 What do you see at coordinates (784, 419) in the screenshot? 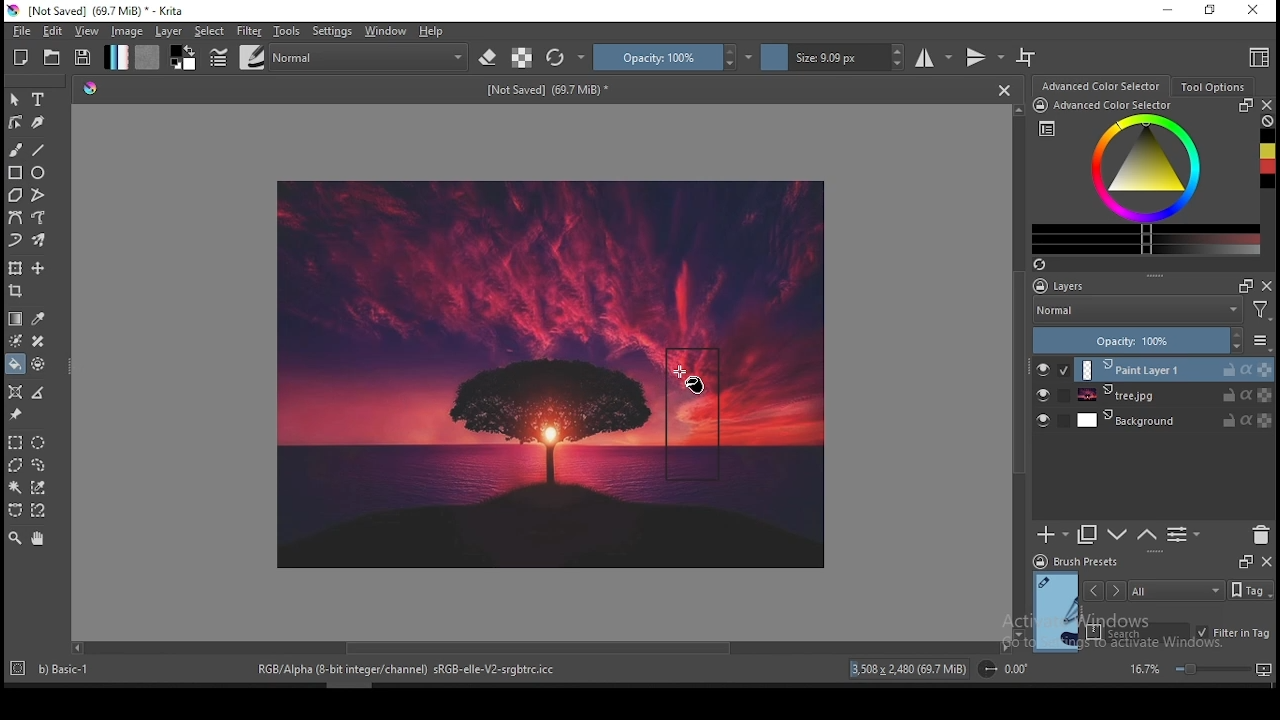
I see `image` at bounding box center [784, 419].